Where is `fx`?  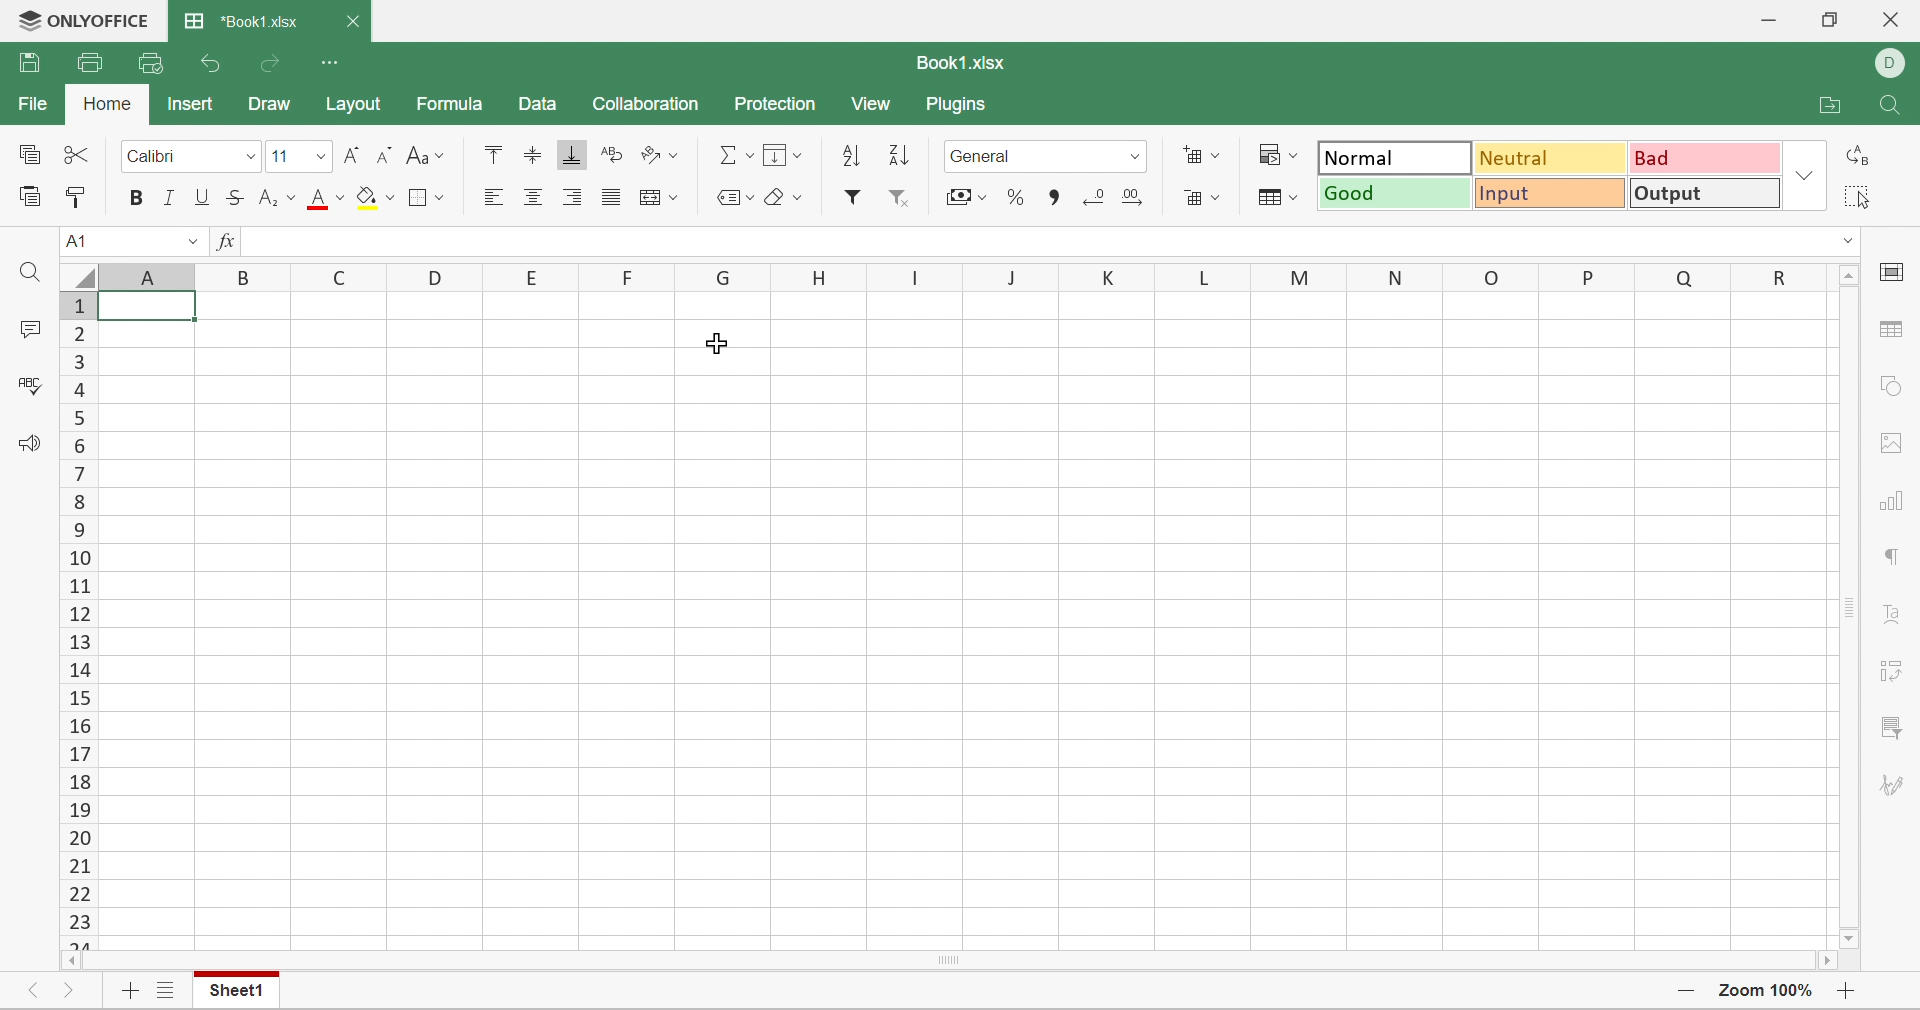
fx is located at coordinates (221, 242).